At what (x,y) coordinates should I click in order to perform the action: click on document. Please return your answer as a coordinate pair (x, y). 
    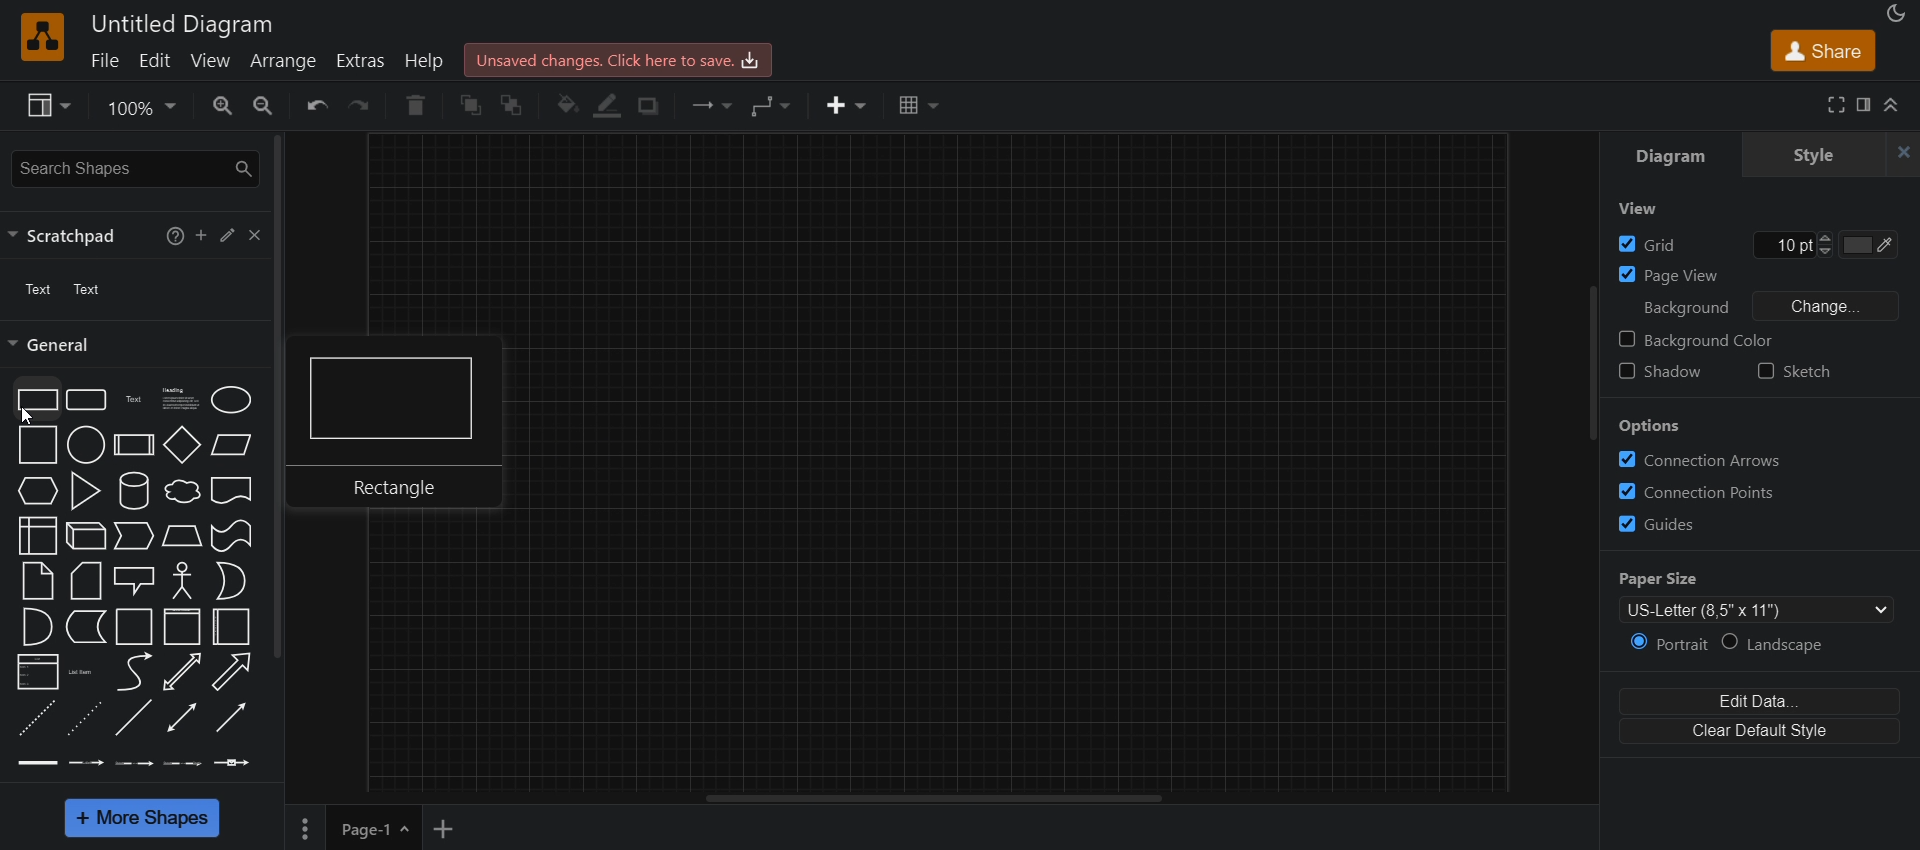
    Looking at the image, I should click on (233, 491).